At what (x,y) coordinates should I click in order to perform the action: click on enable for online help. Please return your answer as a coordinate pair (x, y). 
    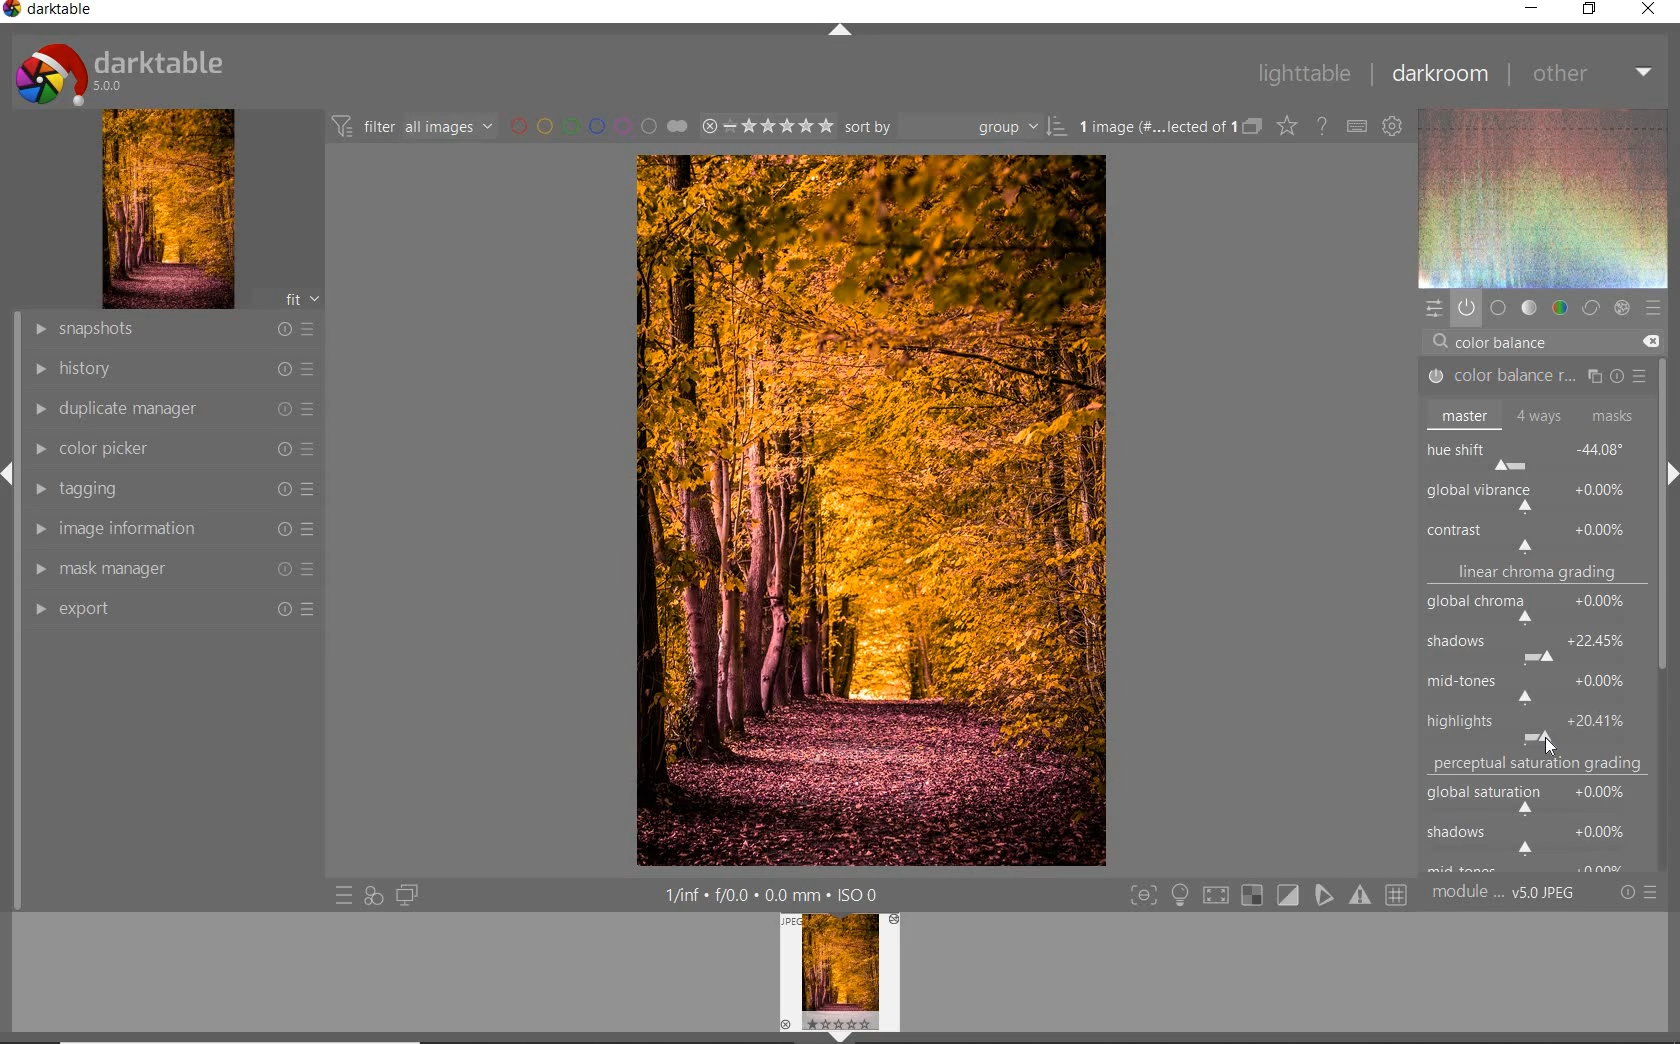
    Looking at the image, I should click on (1324, 126).